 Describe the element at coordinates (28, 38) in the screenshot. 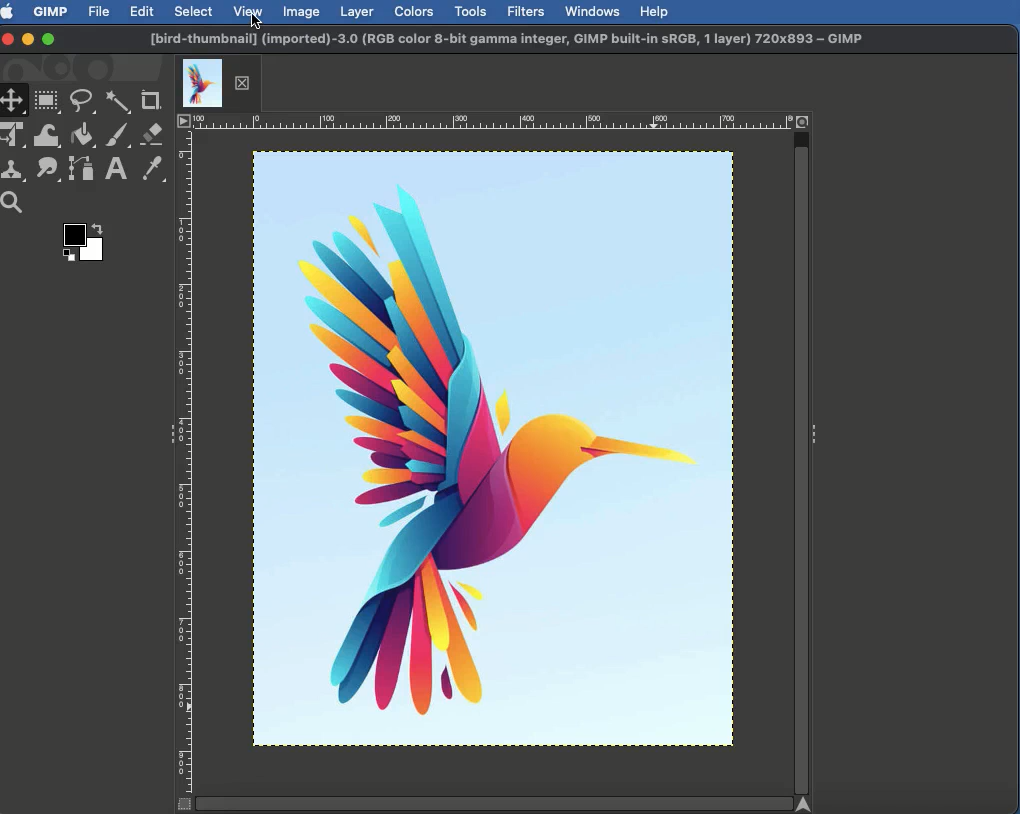

I see `Minimize` at that location.